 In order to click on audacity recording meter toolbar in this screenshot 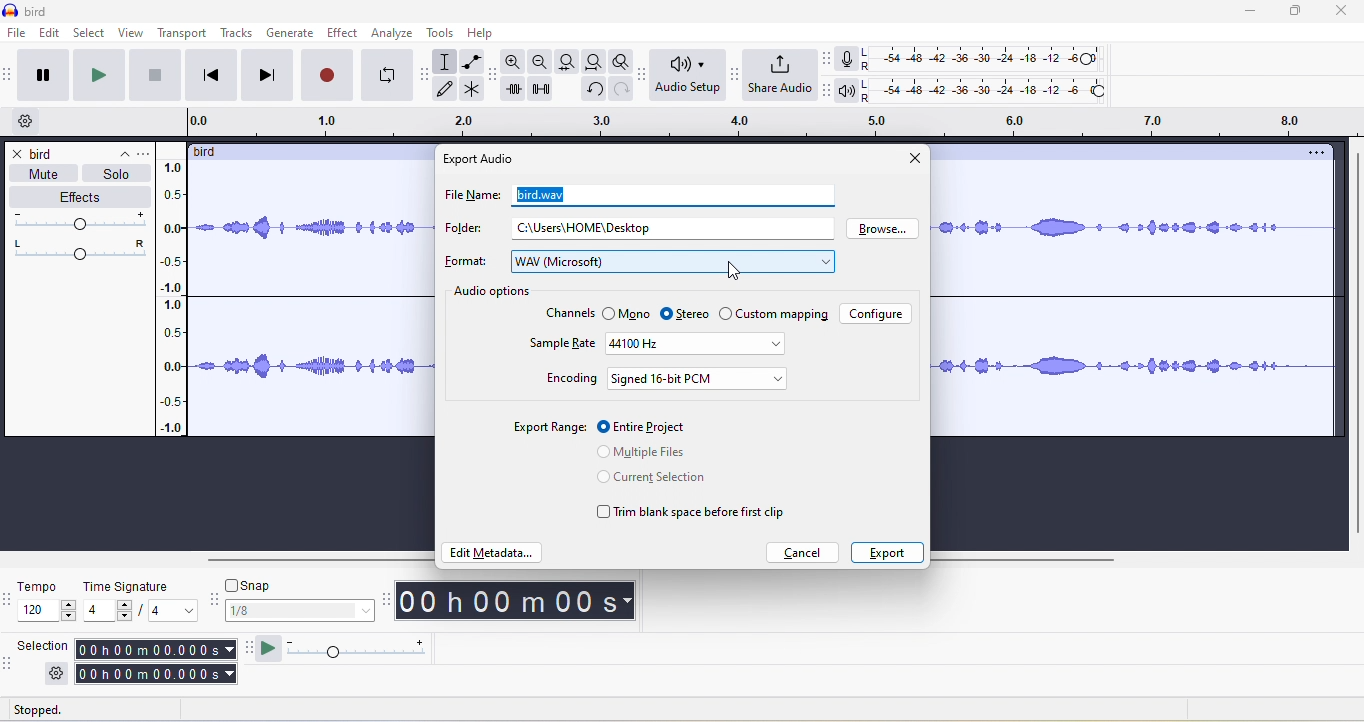, I will do `click(822, 58)`.